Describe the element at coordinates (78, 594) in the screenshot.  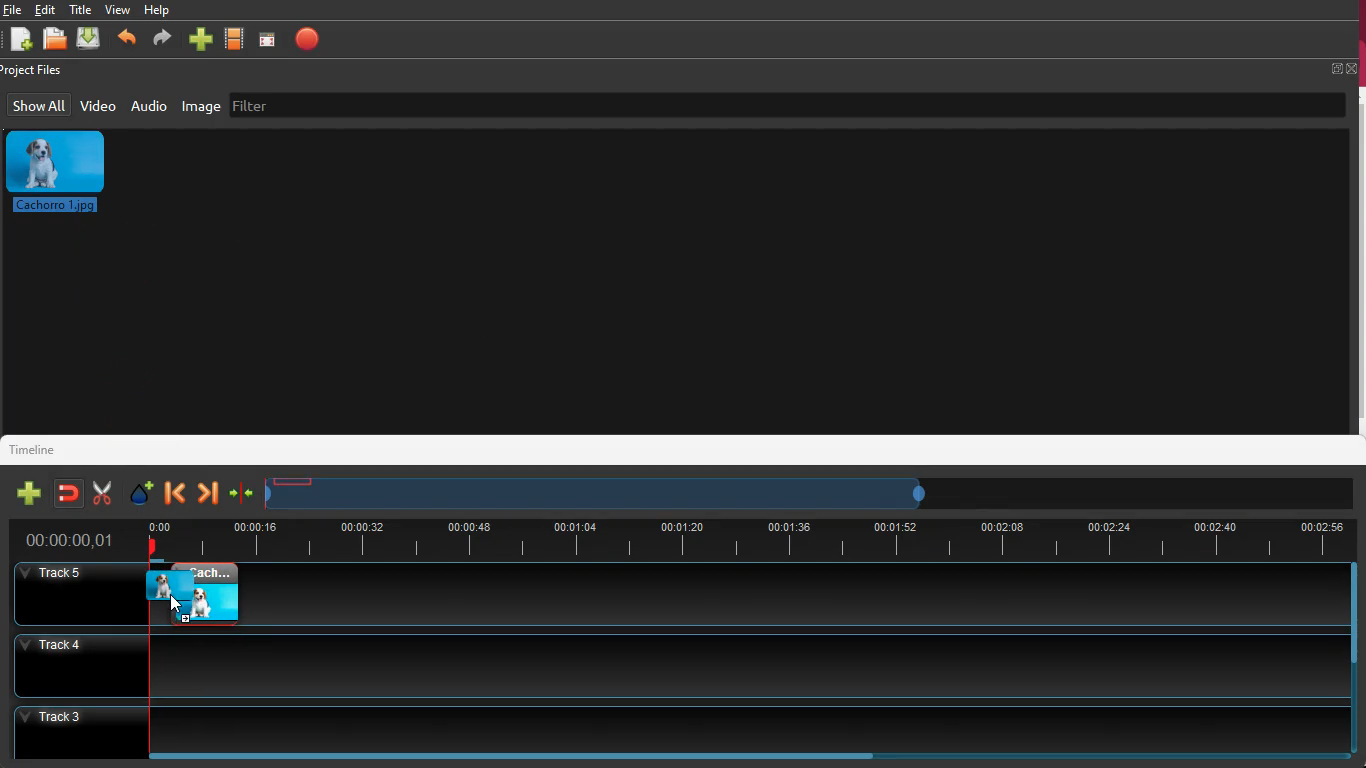
I see `` at that location.